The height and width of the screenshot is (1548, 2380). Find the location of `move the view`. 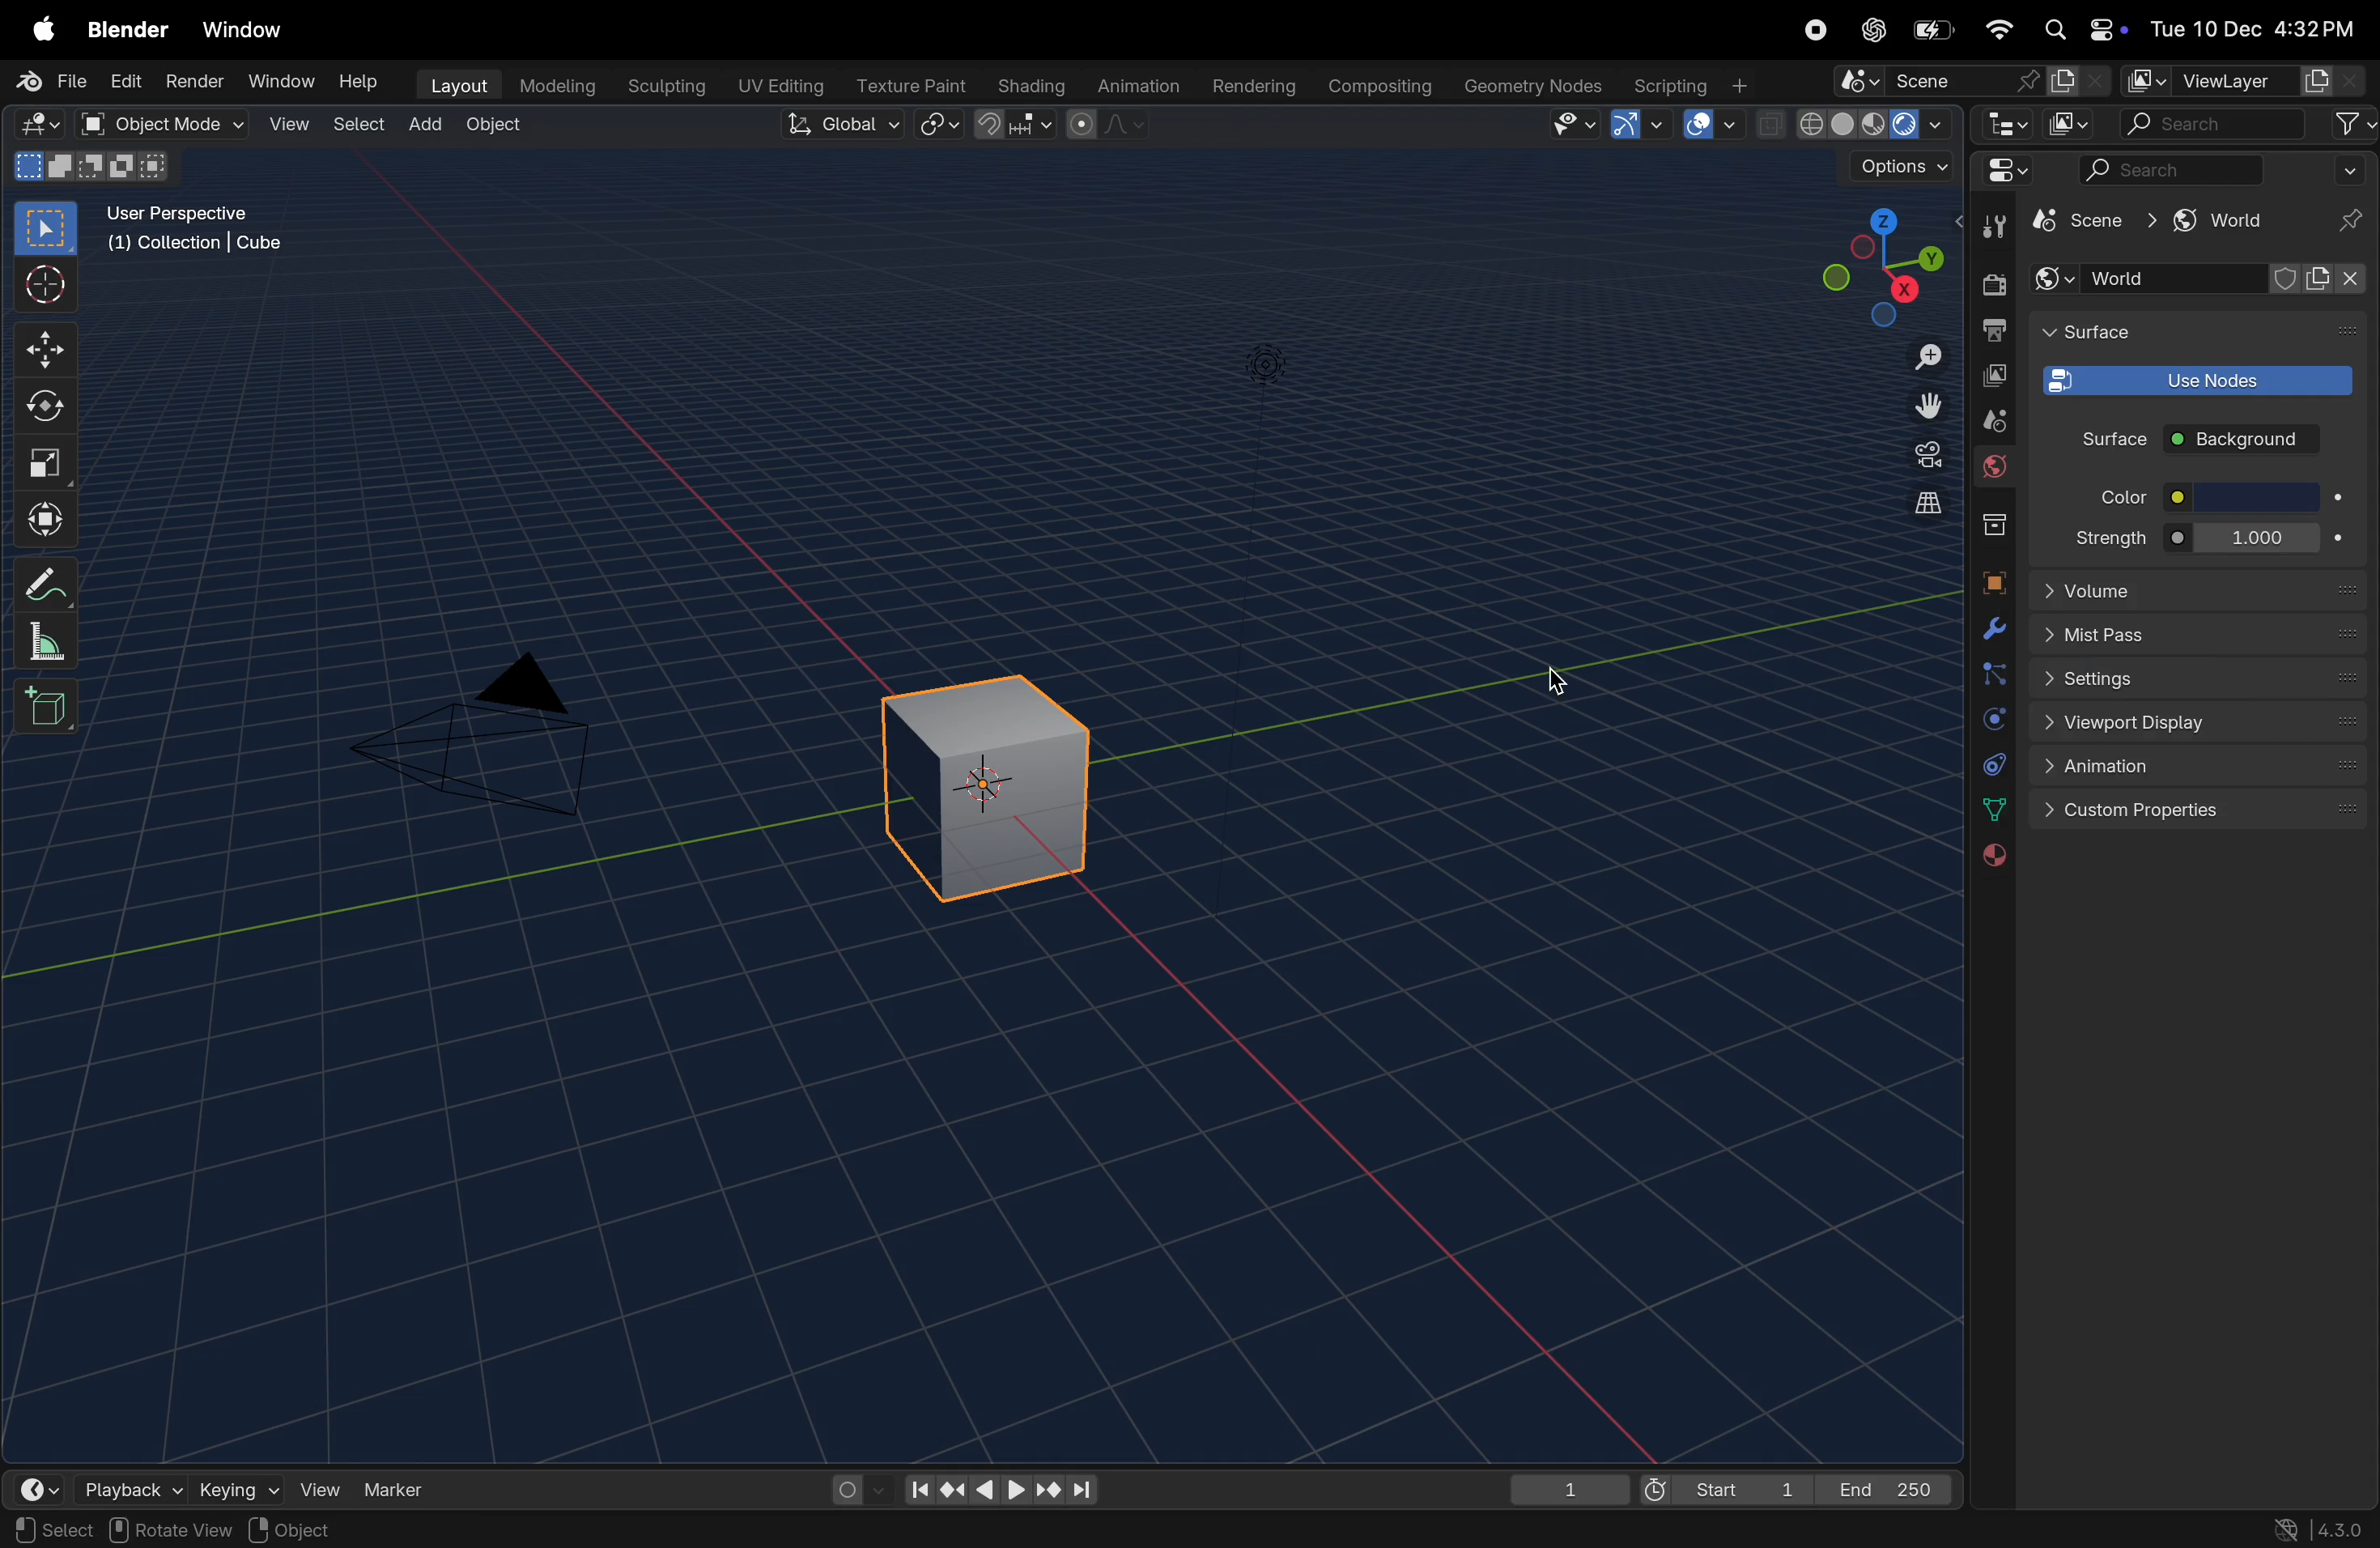

move the view is located at coordinates (1921, 405).